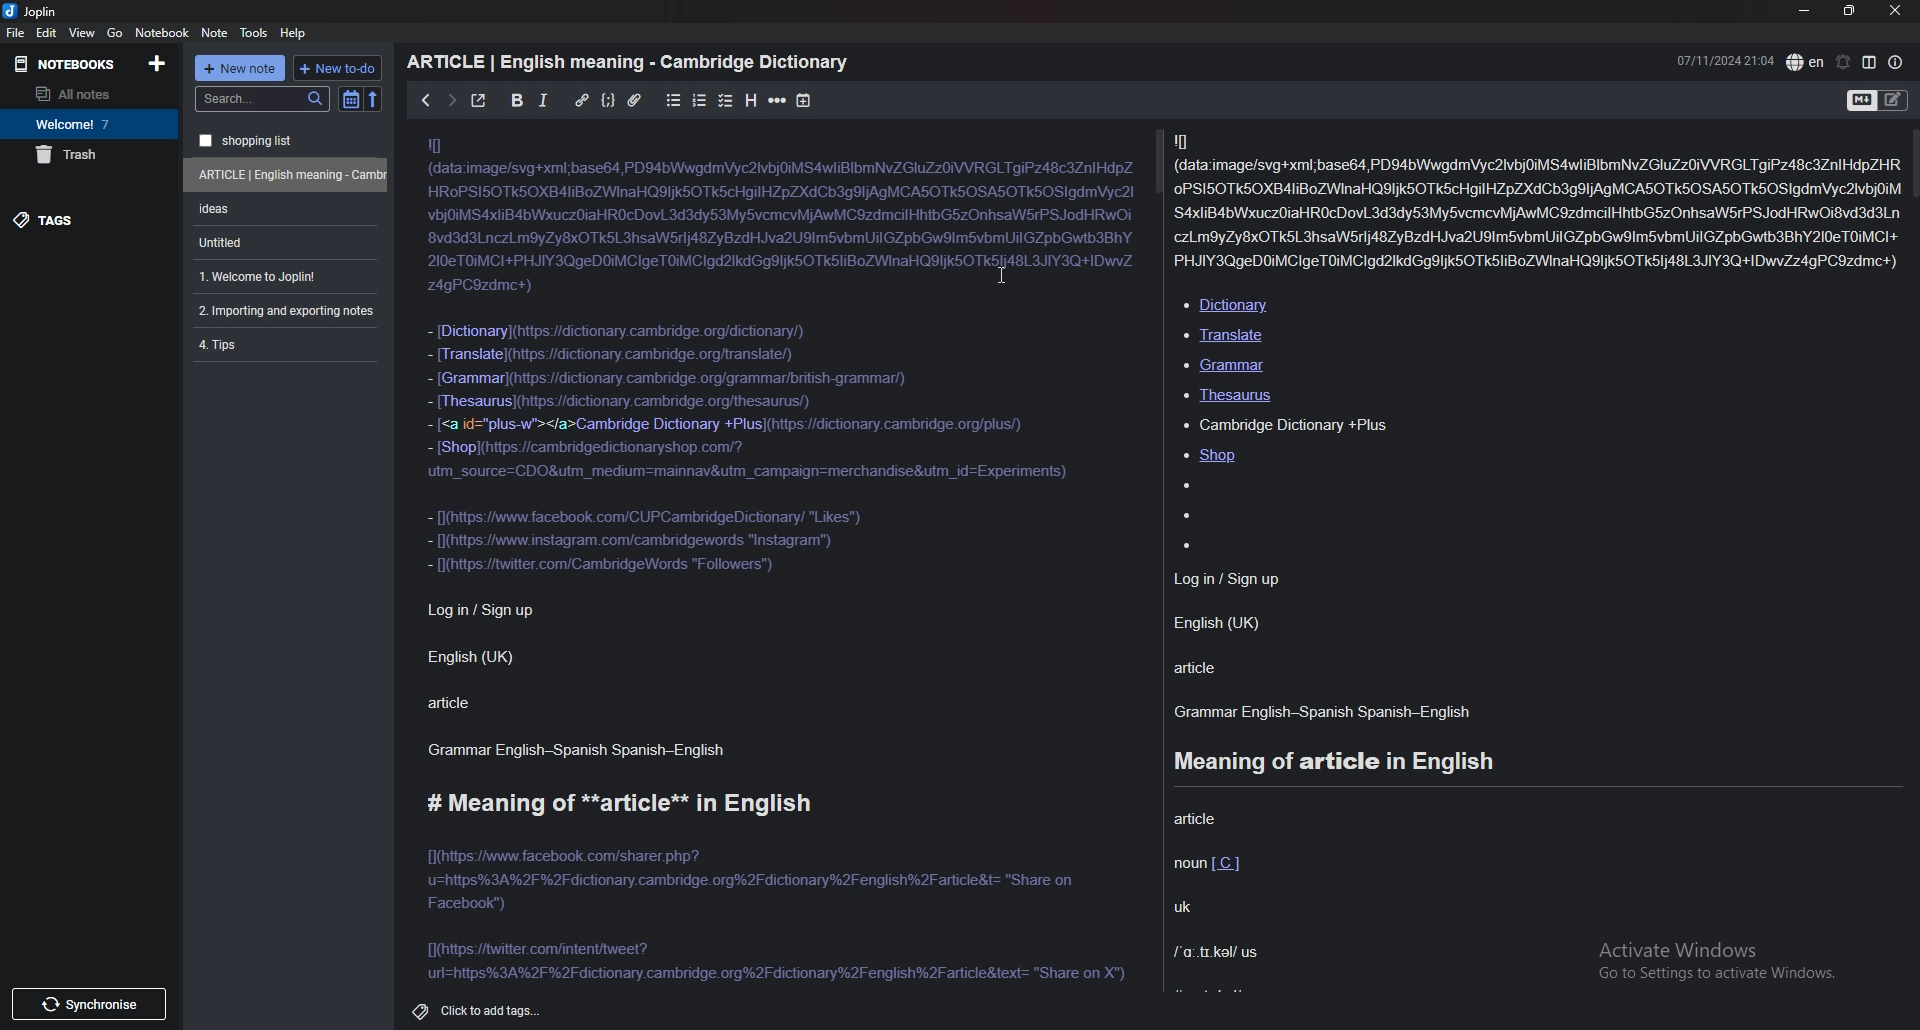 Image resolution: width=1920 pixels, height=1030 pixels. What do you see at coordinates (293, 33) in the screenshot?
I see `help` at bounding box center [293, 33].